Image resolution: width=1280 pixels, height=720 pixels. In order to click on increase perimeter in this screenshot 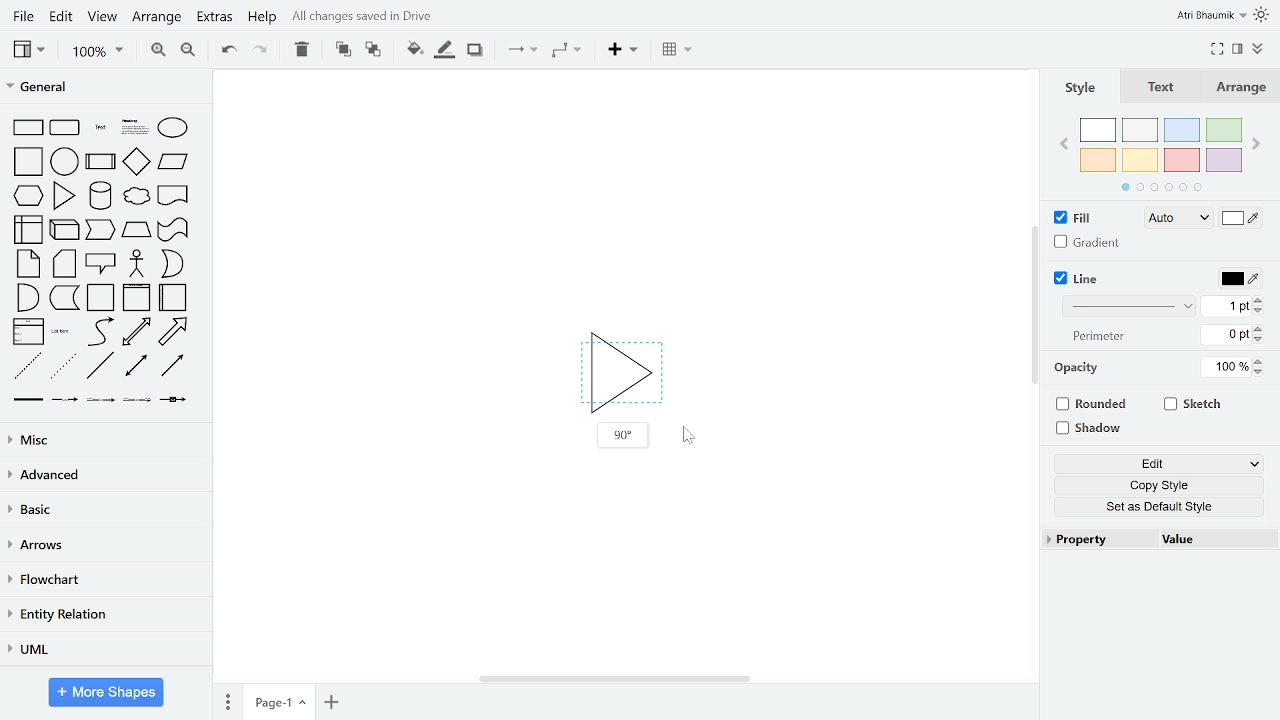, I will do `click(1259, 328)`.